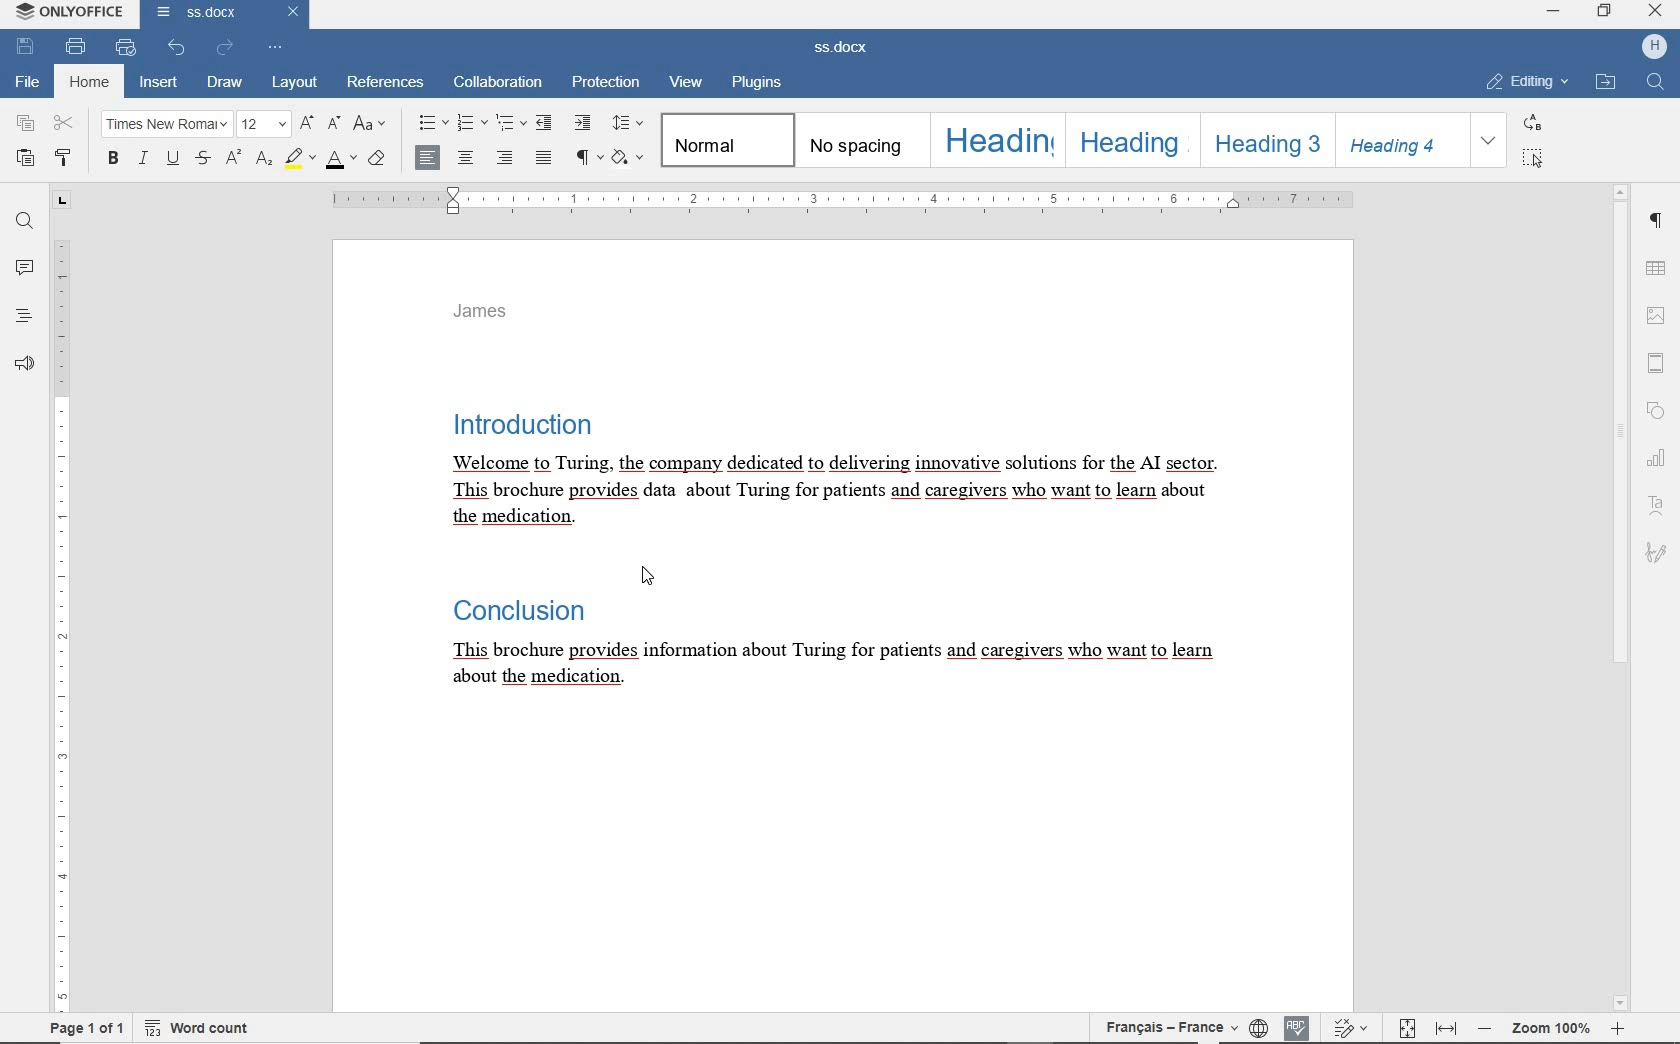 The width and height of the screenshot is (1680, 1044). What do you see at coordinates (88, 84) in the screenshot?
I see `HOME` at bounding box center [88, 84].